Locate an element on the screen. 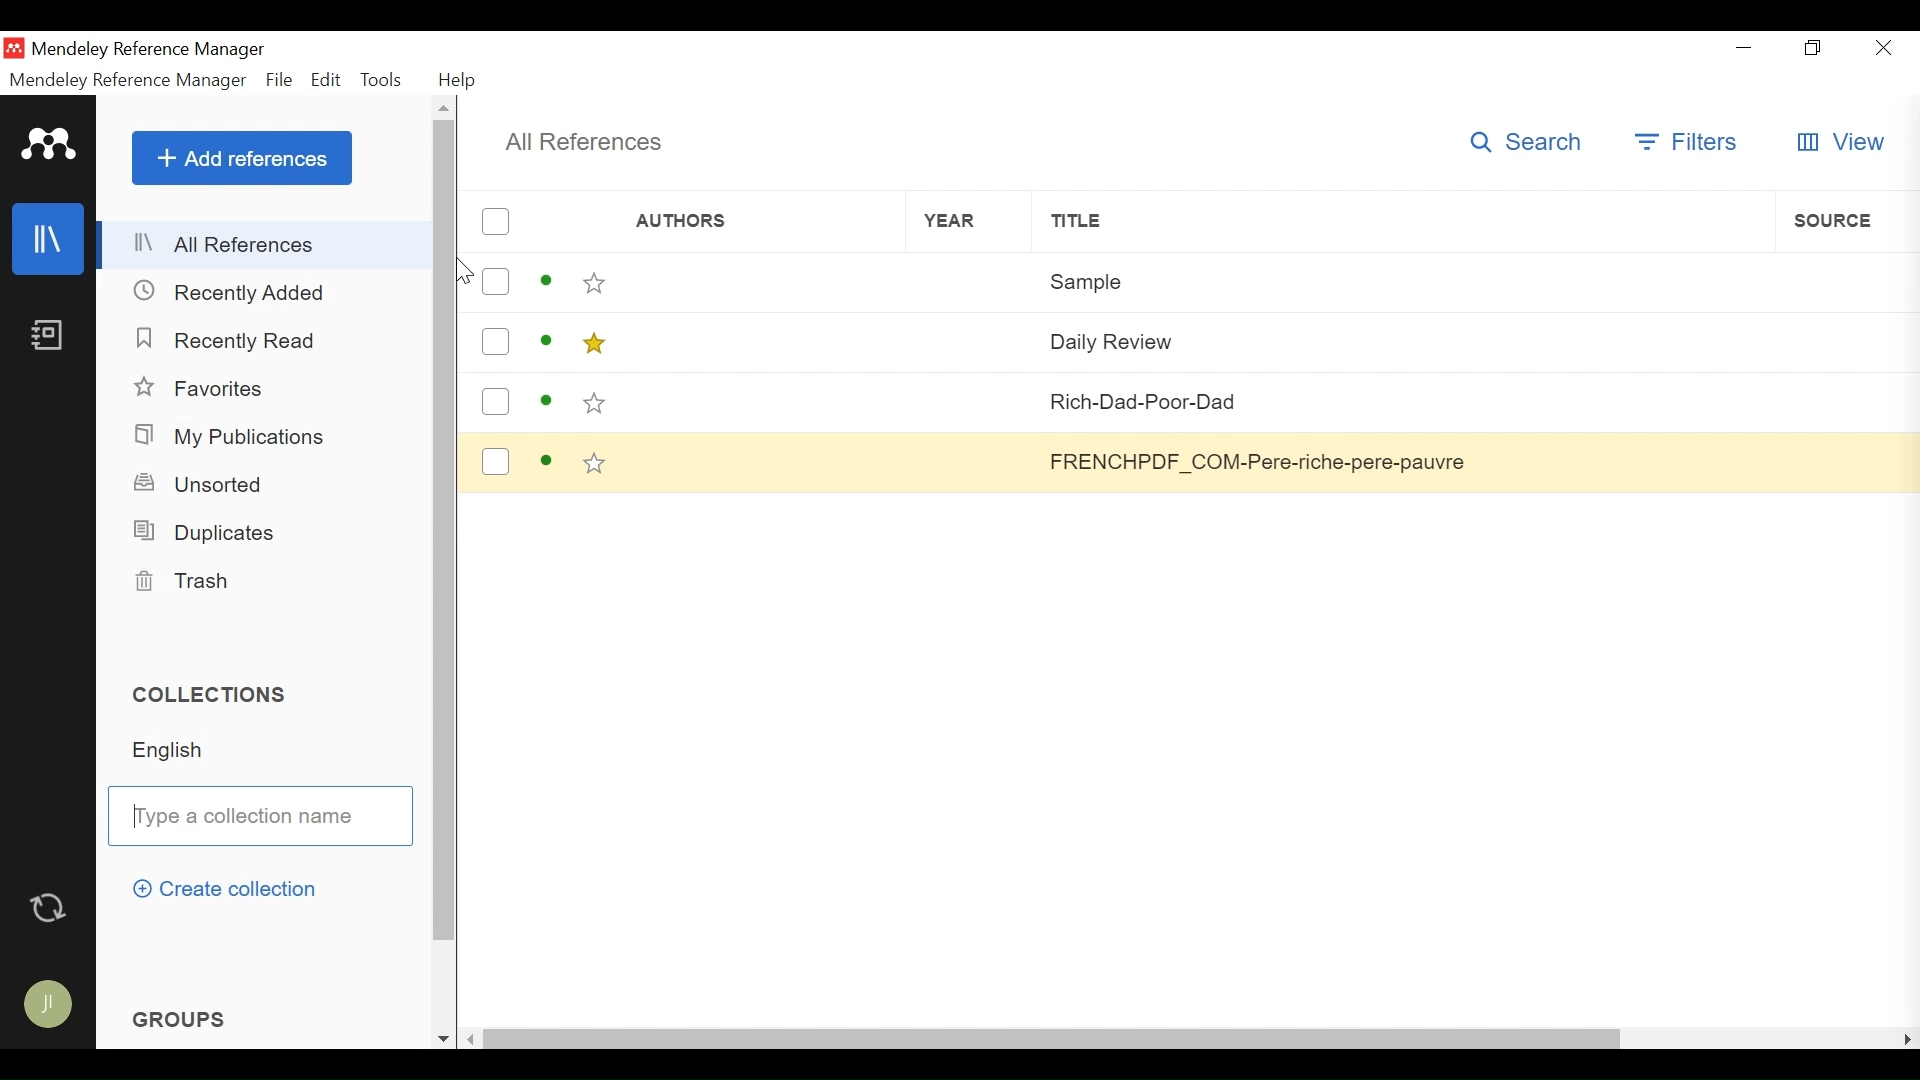 This screenshot has height=1080, width=1920. Year is located at coordinates (971, 401).